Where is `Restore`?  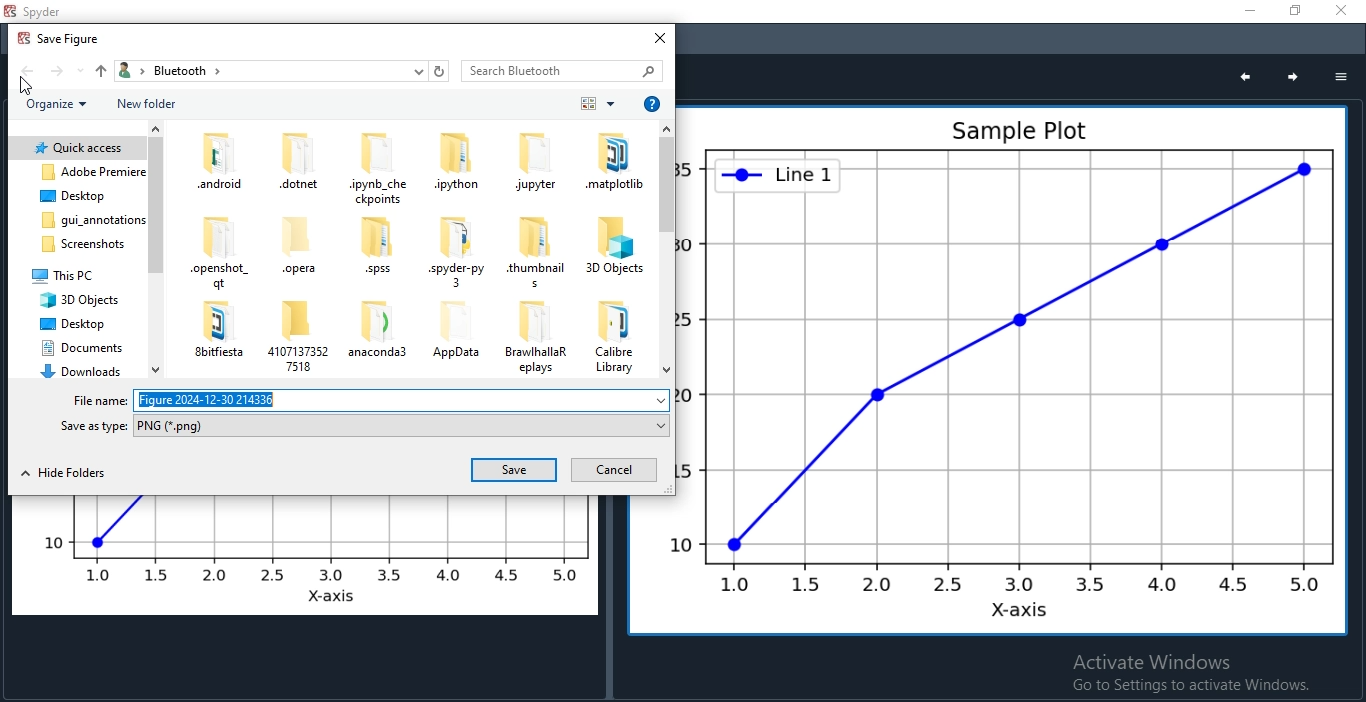
Restore is located at coordinates (1289, 10).